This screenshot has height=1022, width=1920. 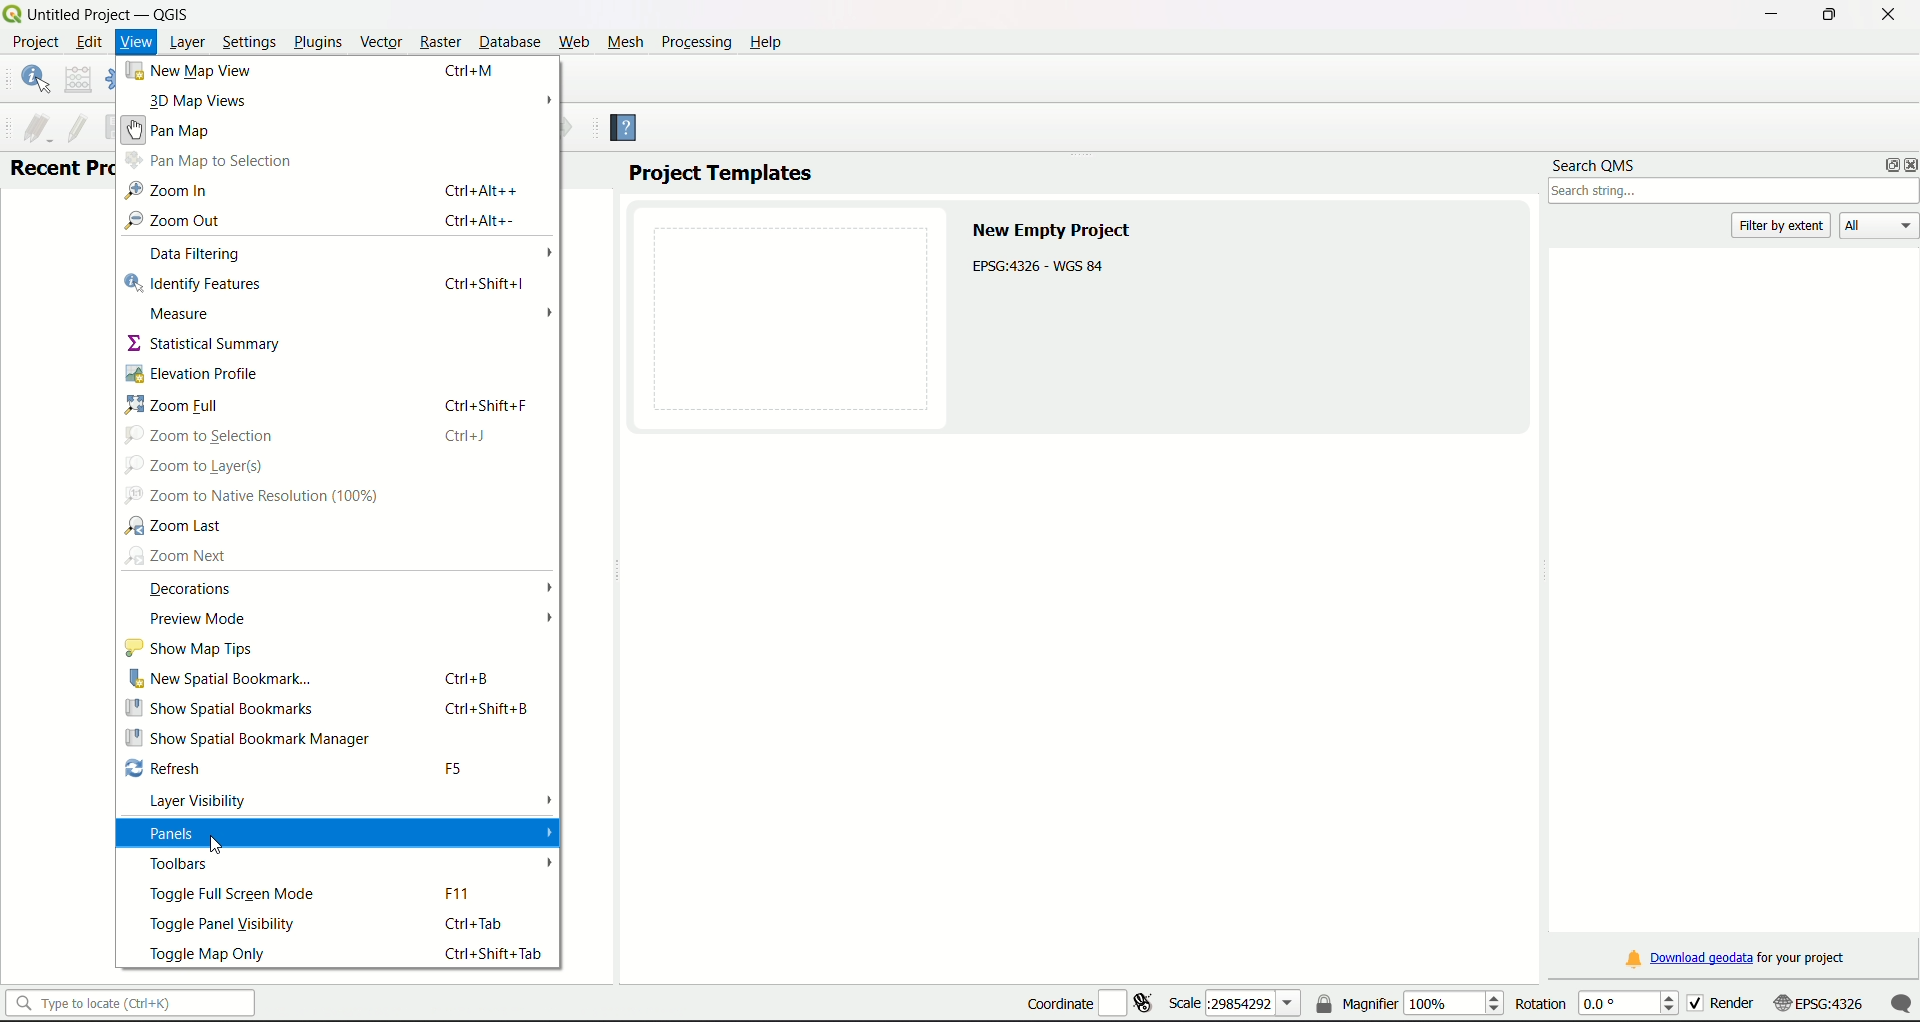 What do you see at coordinates (545, 587) in the screenshot?
I see `arrow` at bounding box center [545, 587].